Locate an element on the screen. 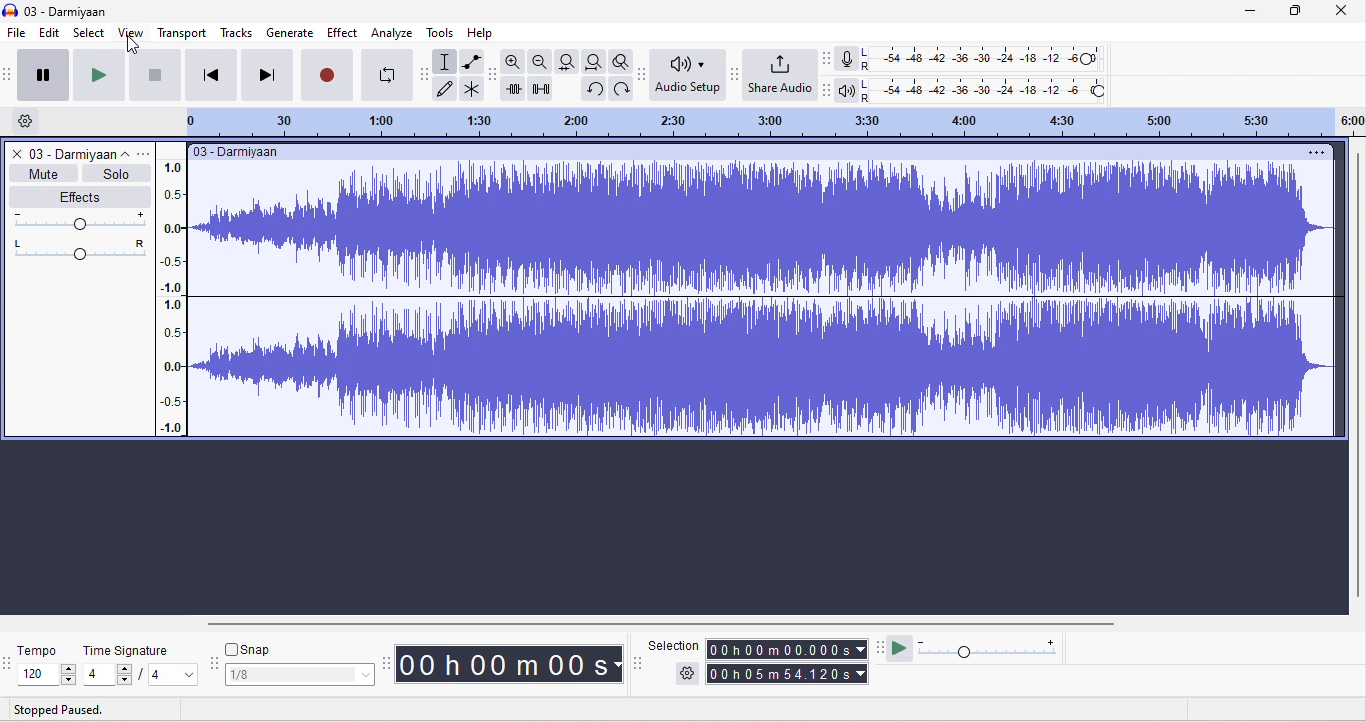 The image size is (1366, 722). selection time is located at coordinates (789, 648).